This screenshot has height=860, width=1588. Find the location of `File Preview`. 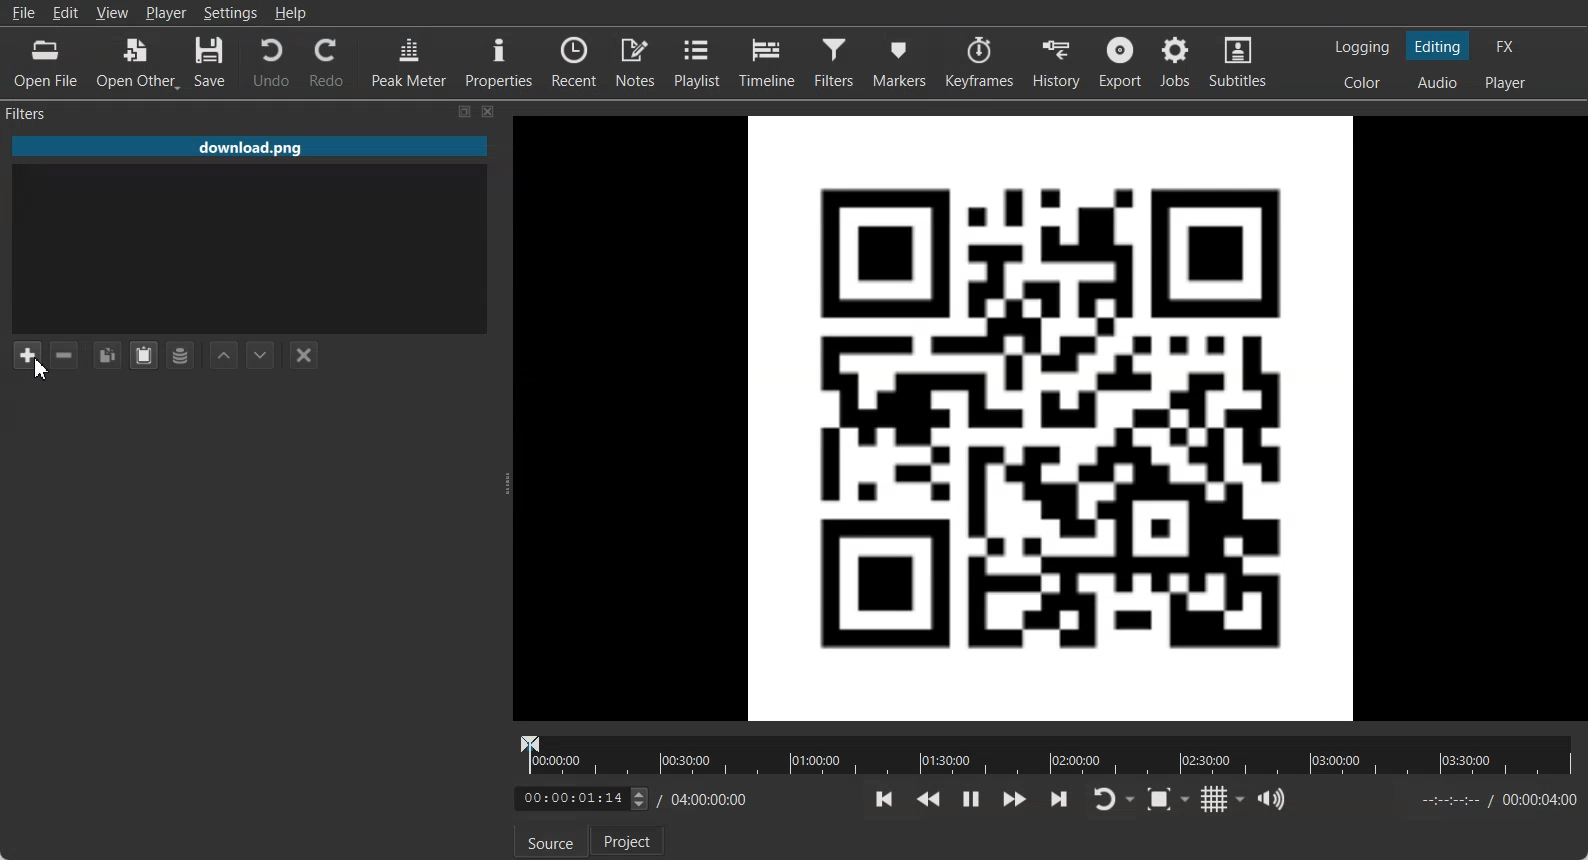

File Preview is located at coordinates (1052, 415).